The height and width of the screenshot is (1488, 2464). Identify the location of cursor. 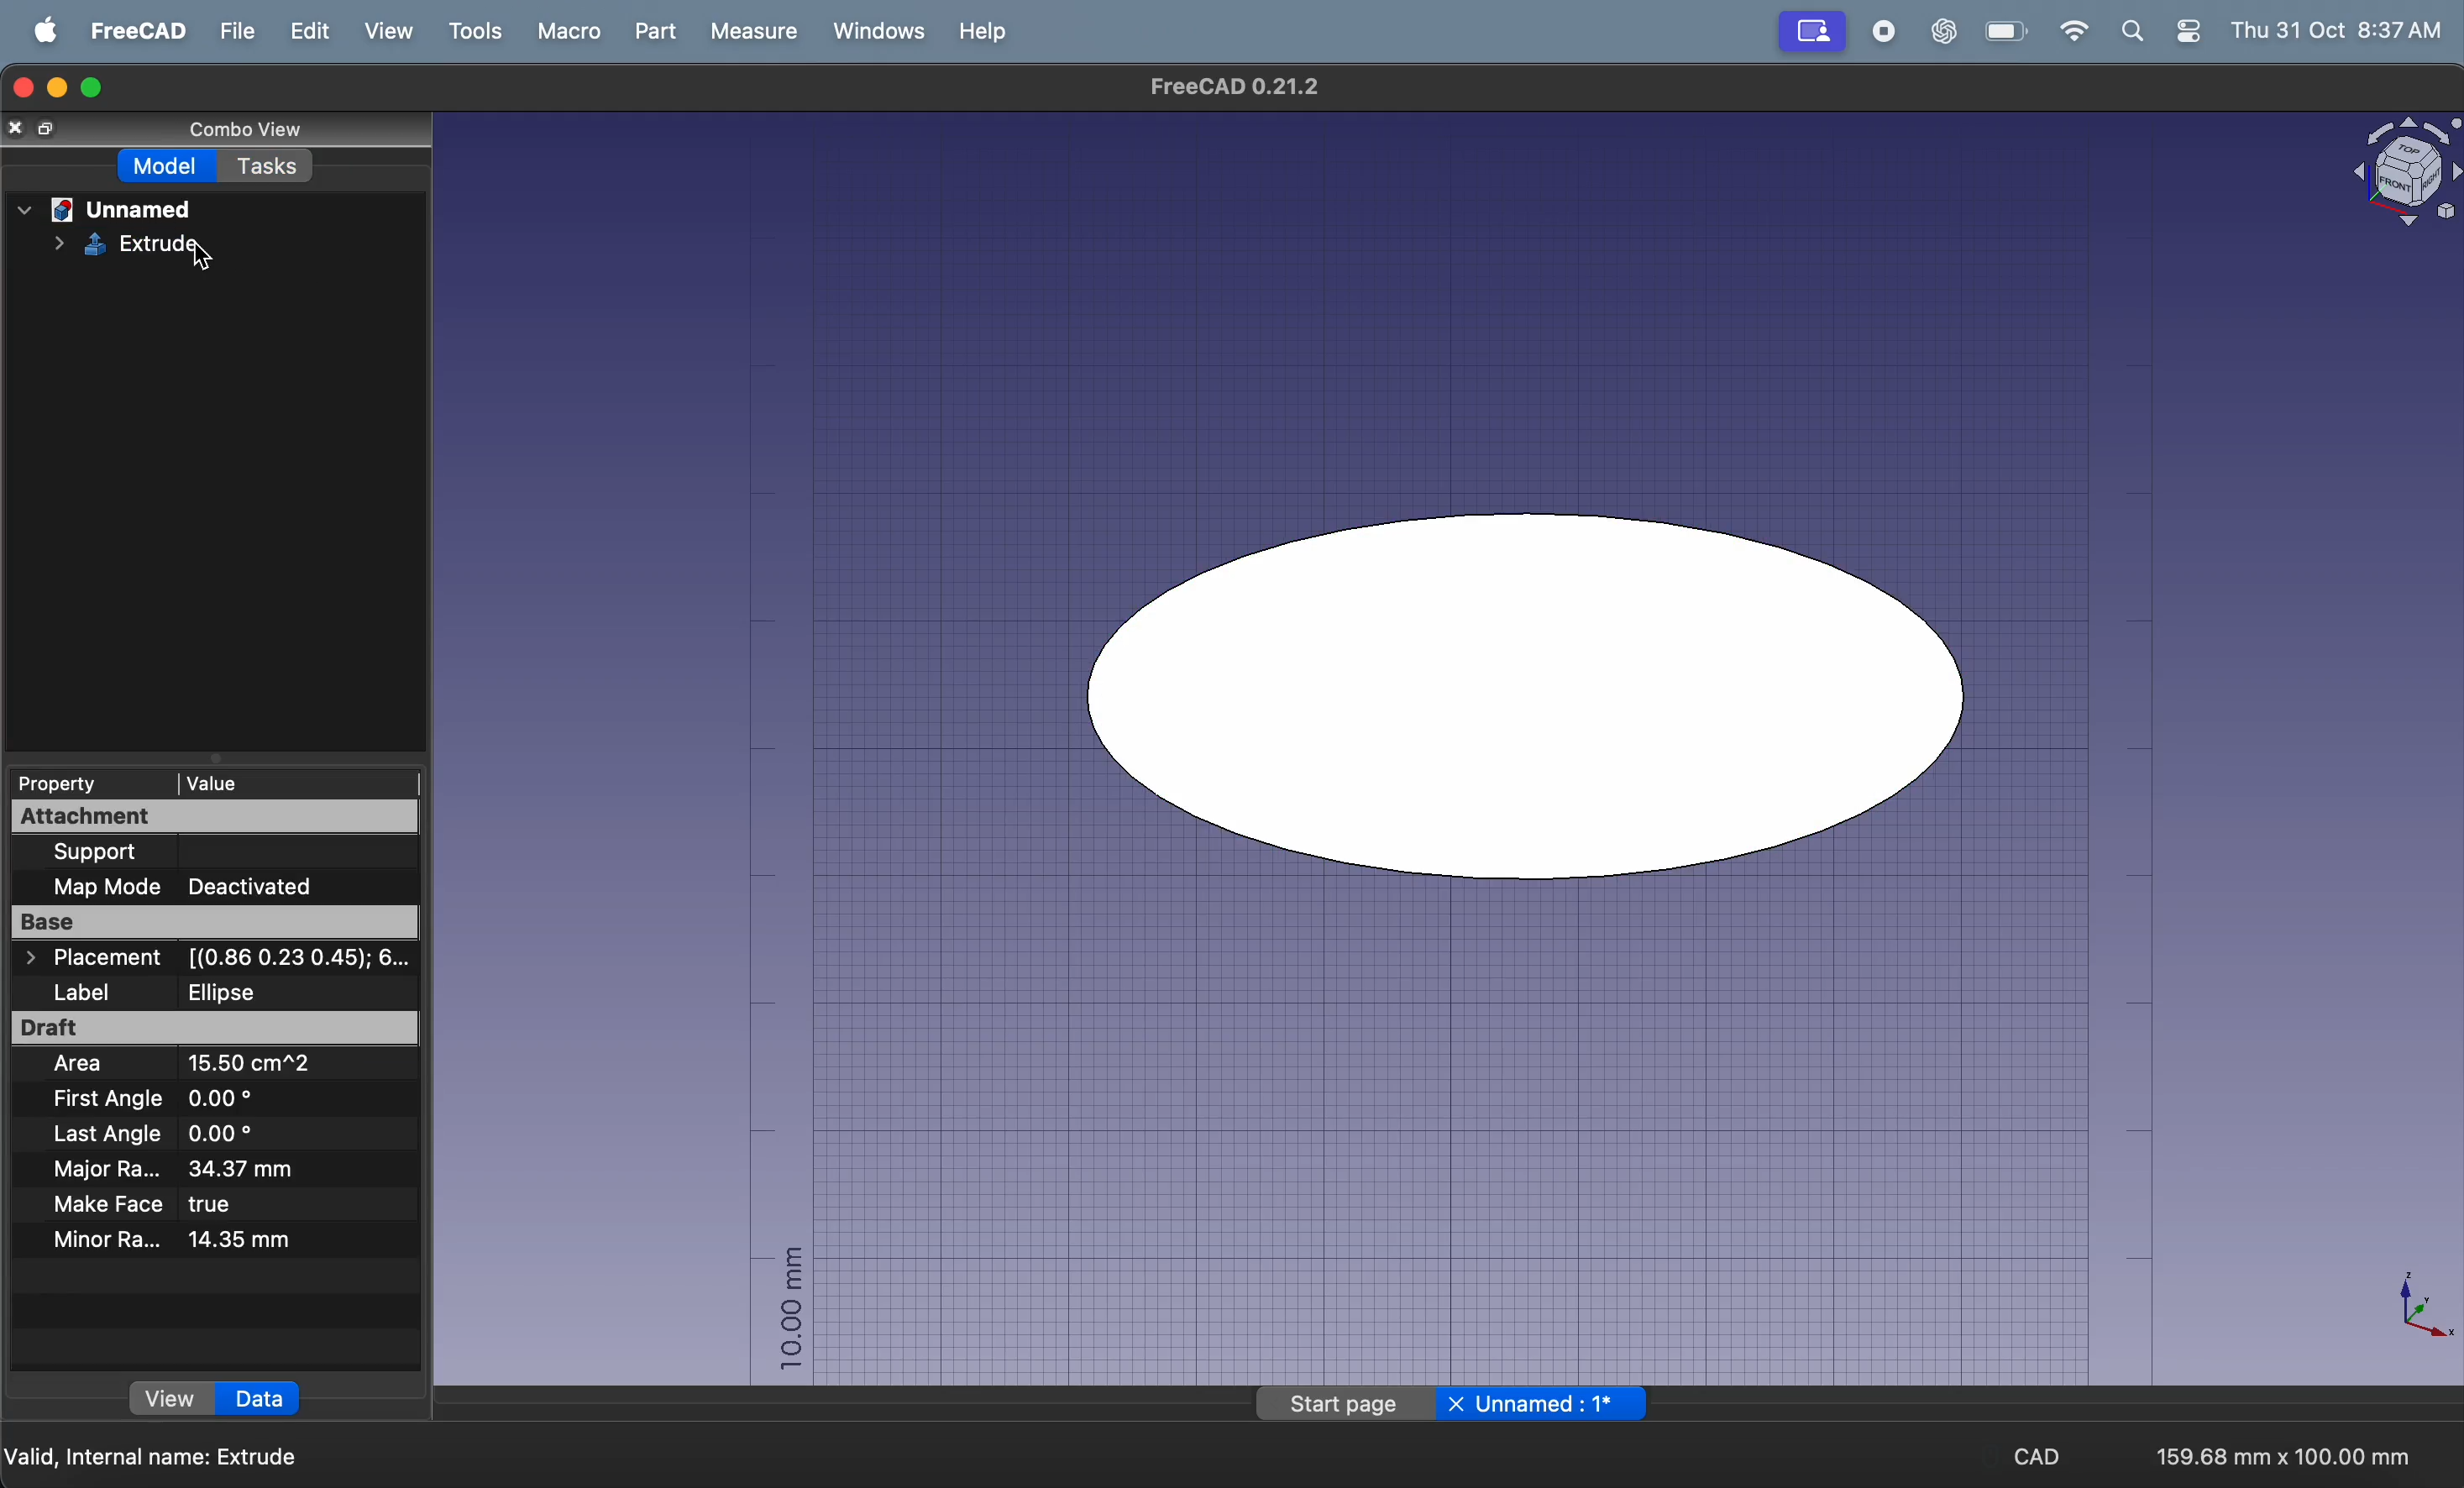
(218, 260).